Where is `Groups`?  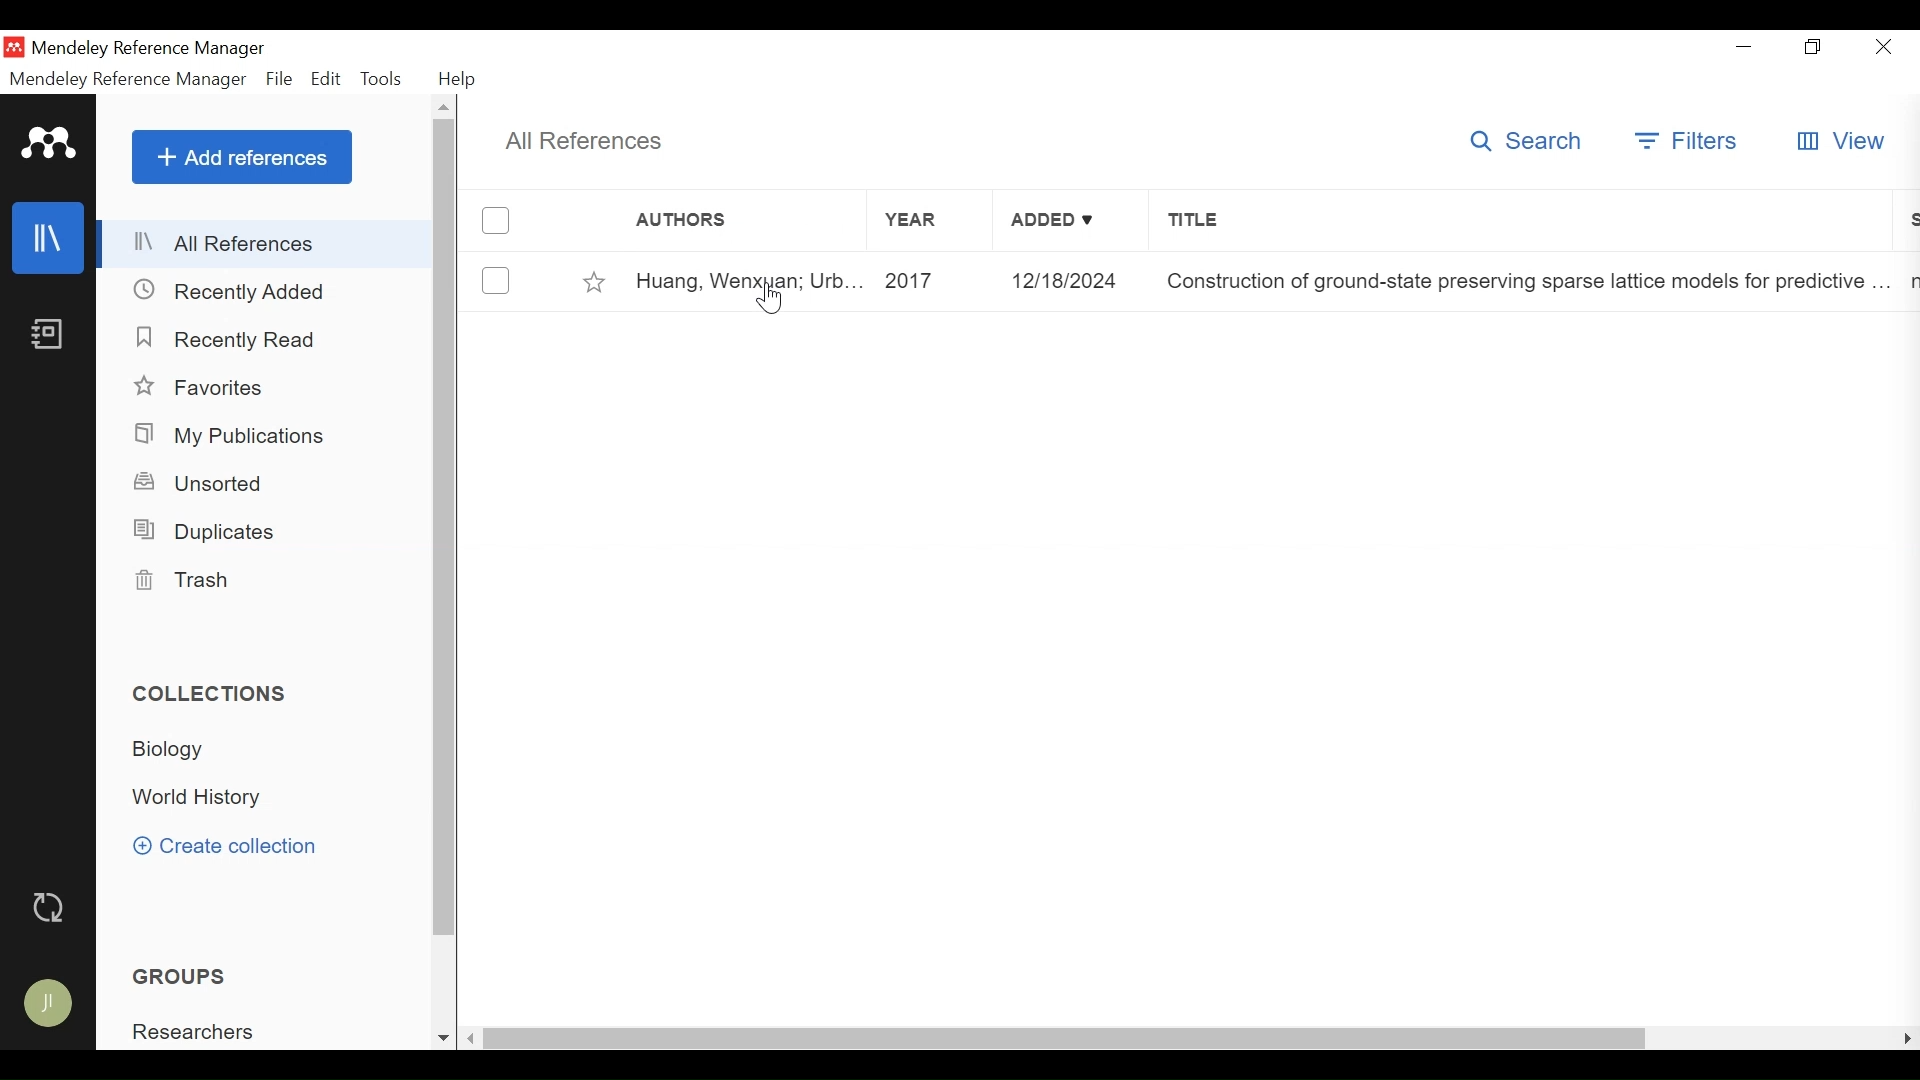 Groups is located at coordinates (179, 976).